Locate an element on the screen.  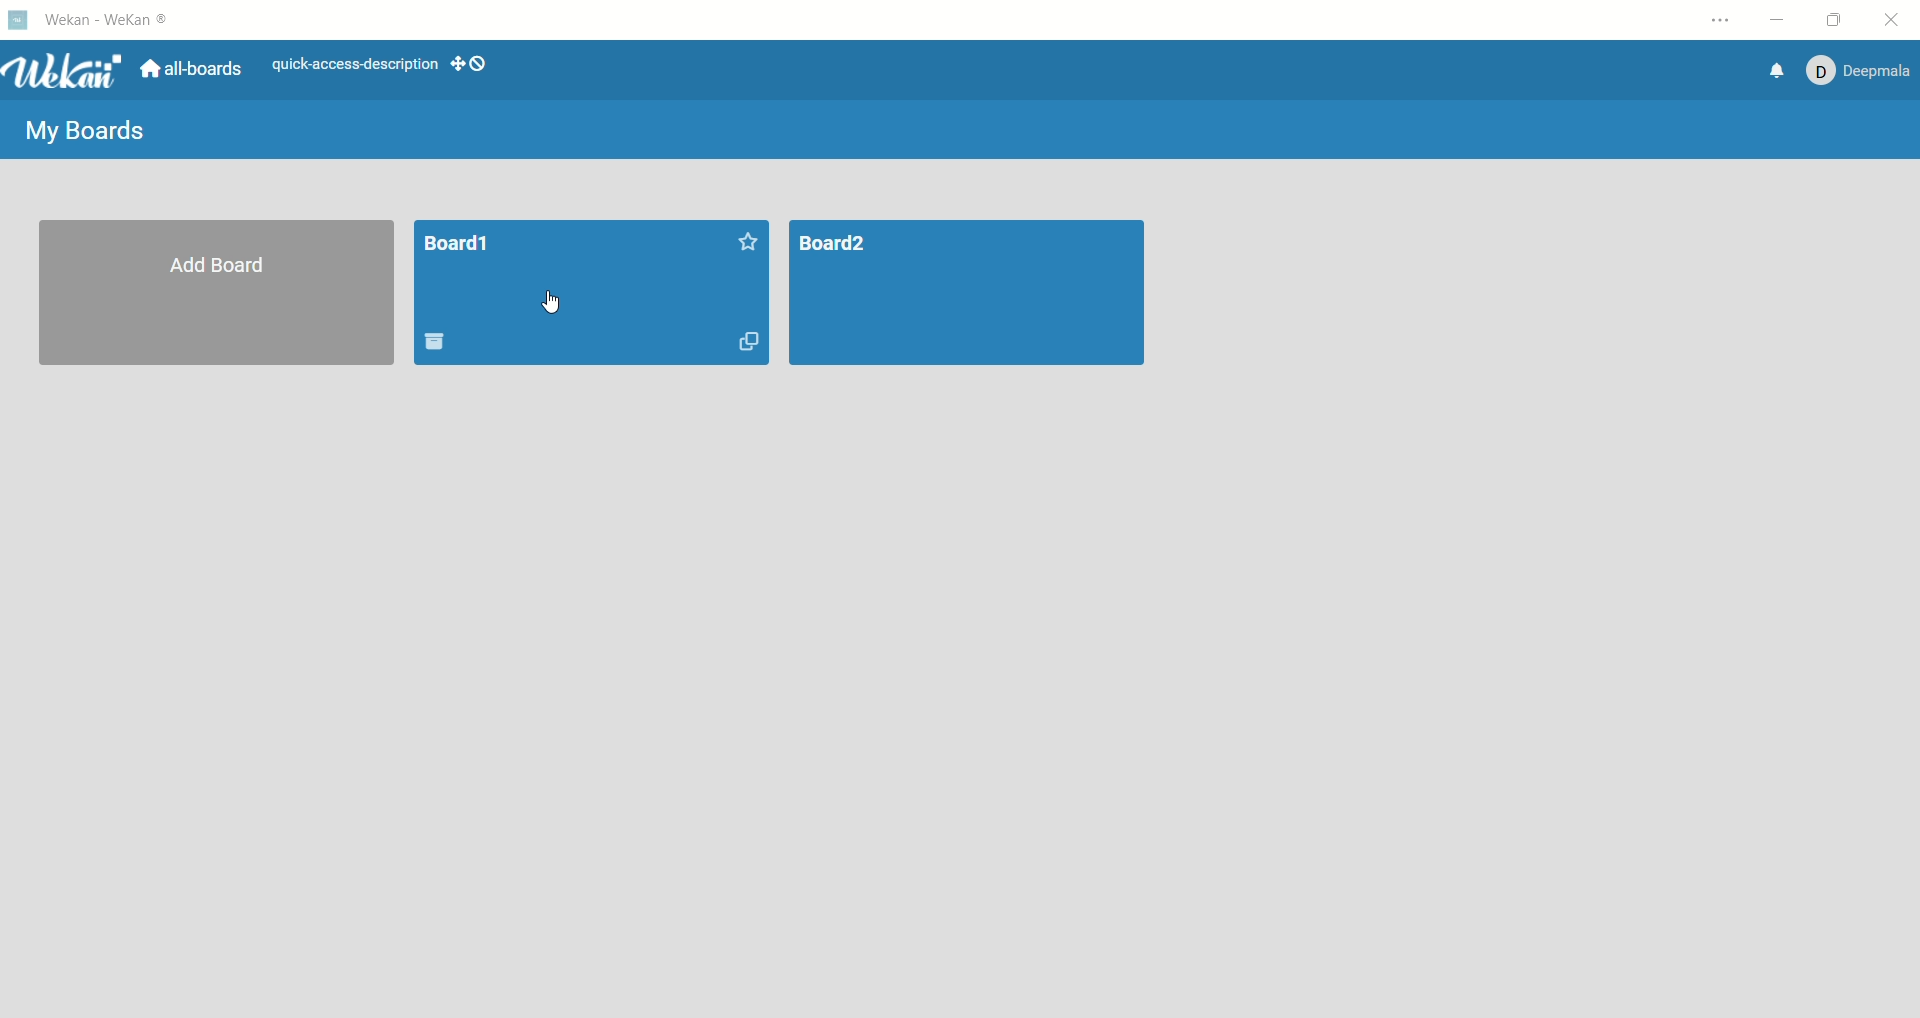
duplicate is located at coordinates (745, 341).